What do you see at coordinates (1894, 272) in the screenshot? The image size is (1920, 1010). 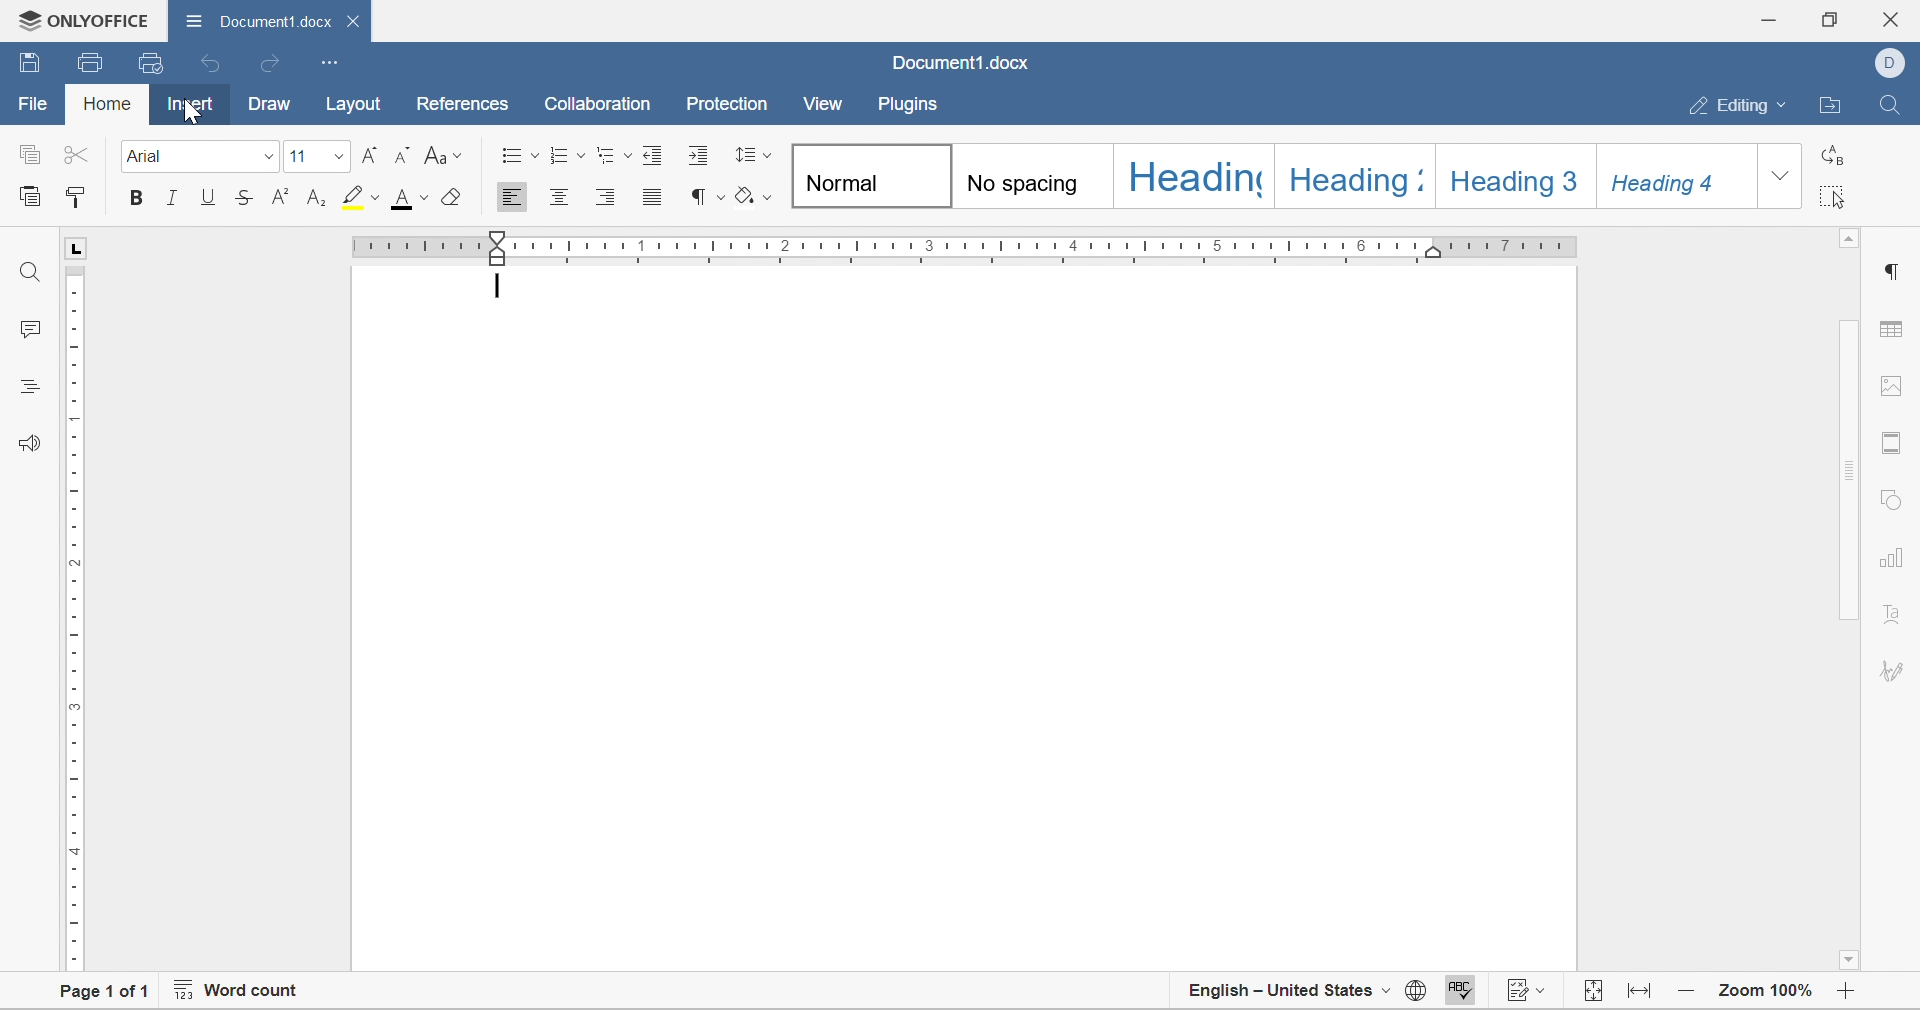 I see `Paragraph settings` at bounding box center [1894, 272].